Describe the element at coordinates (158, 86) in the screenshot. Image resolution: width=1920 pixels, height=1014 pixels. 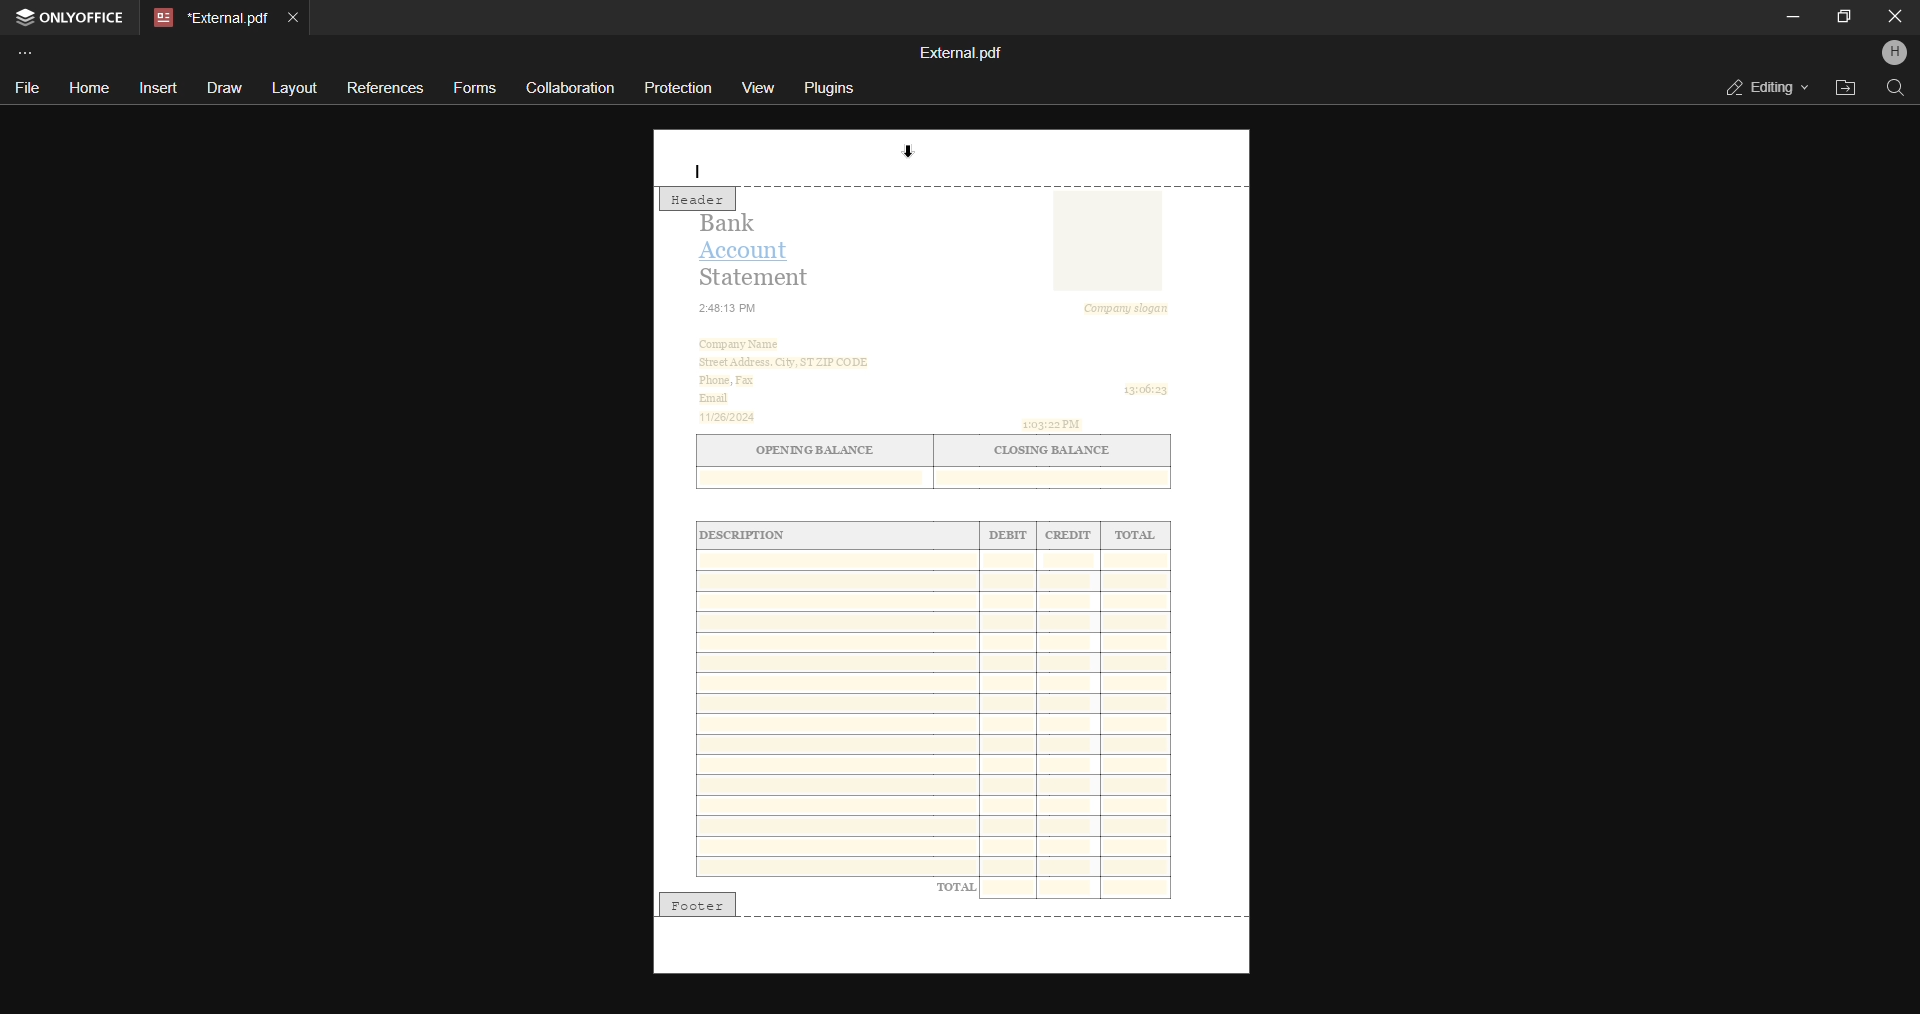
I see `insert` at that location.